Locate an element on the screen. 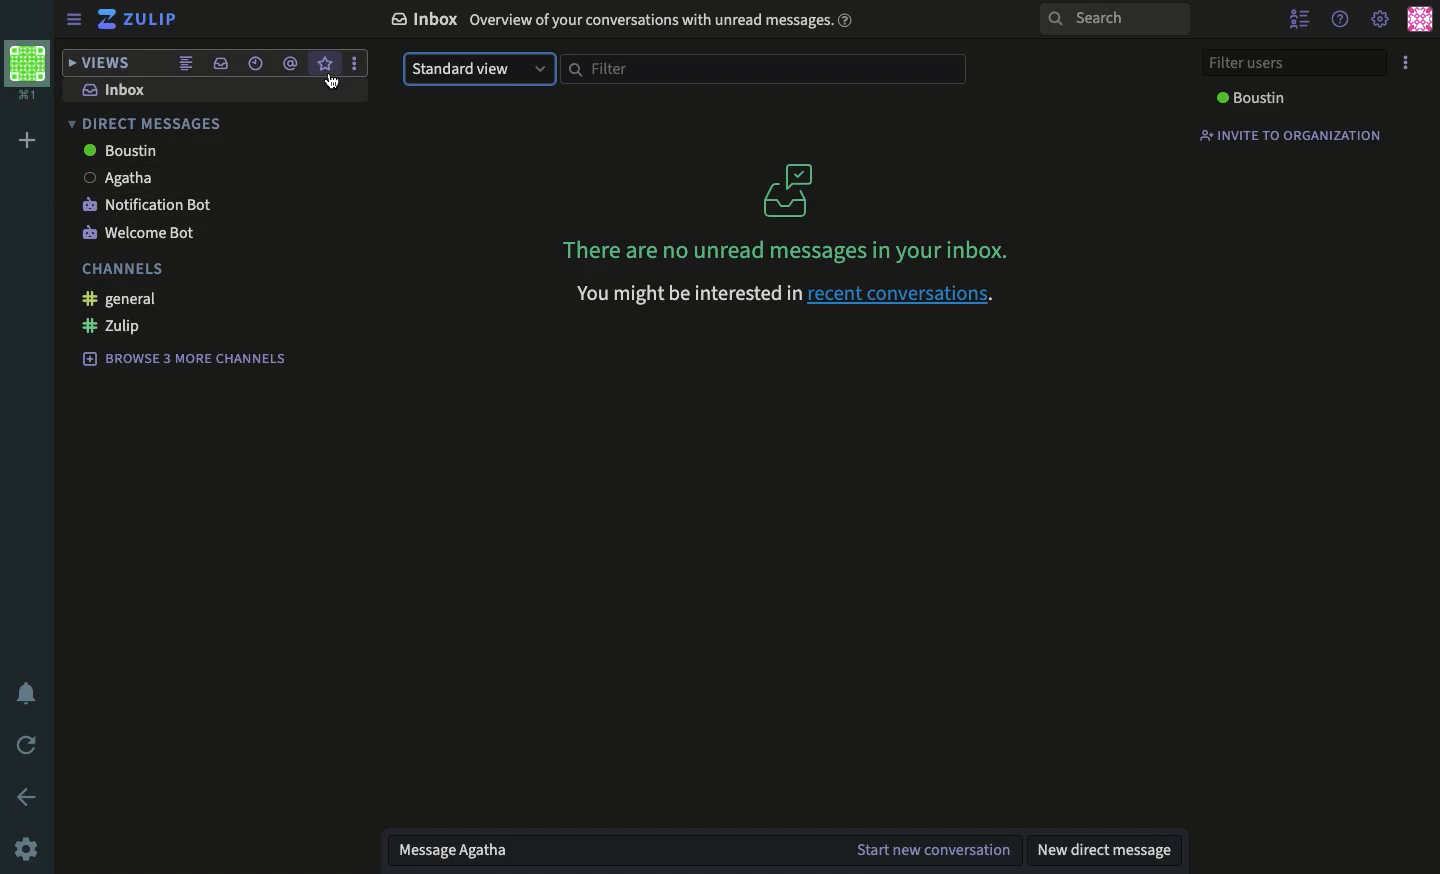 The image size is (1440, 874). filter users is located at coordinates (1297, 63).